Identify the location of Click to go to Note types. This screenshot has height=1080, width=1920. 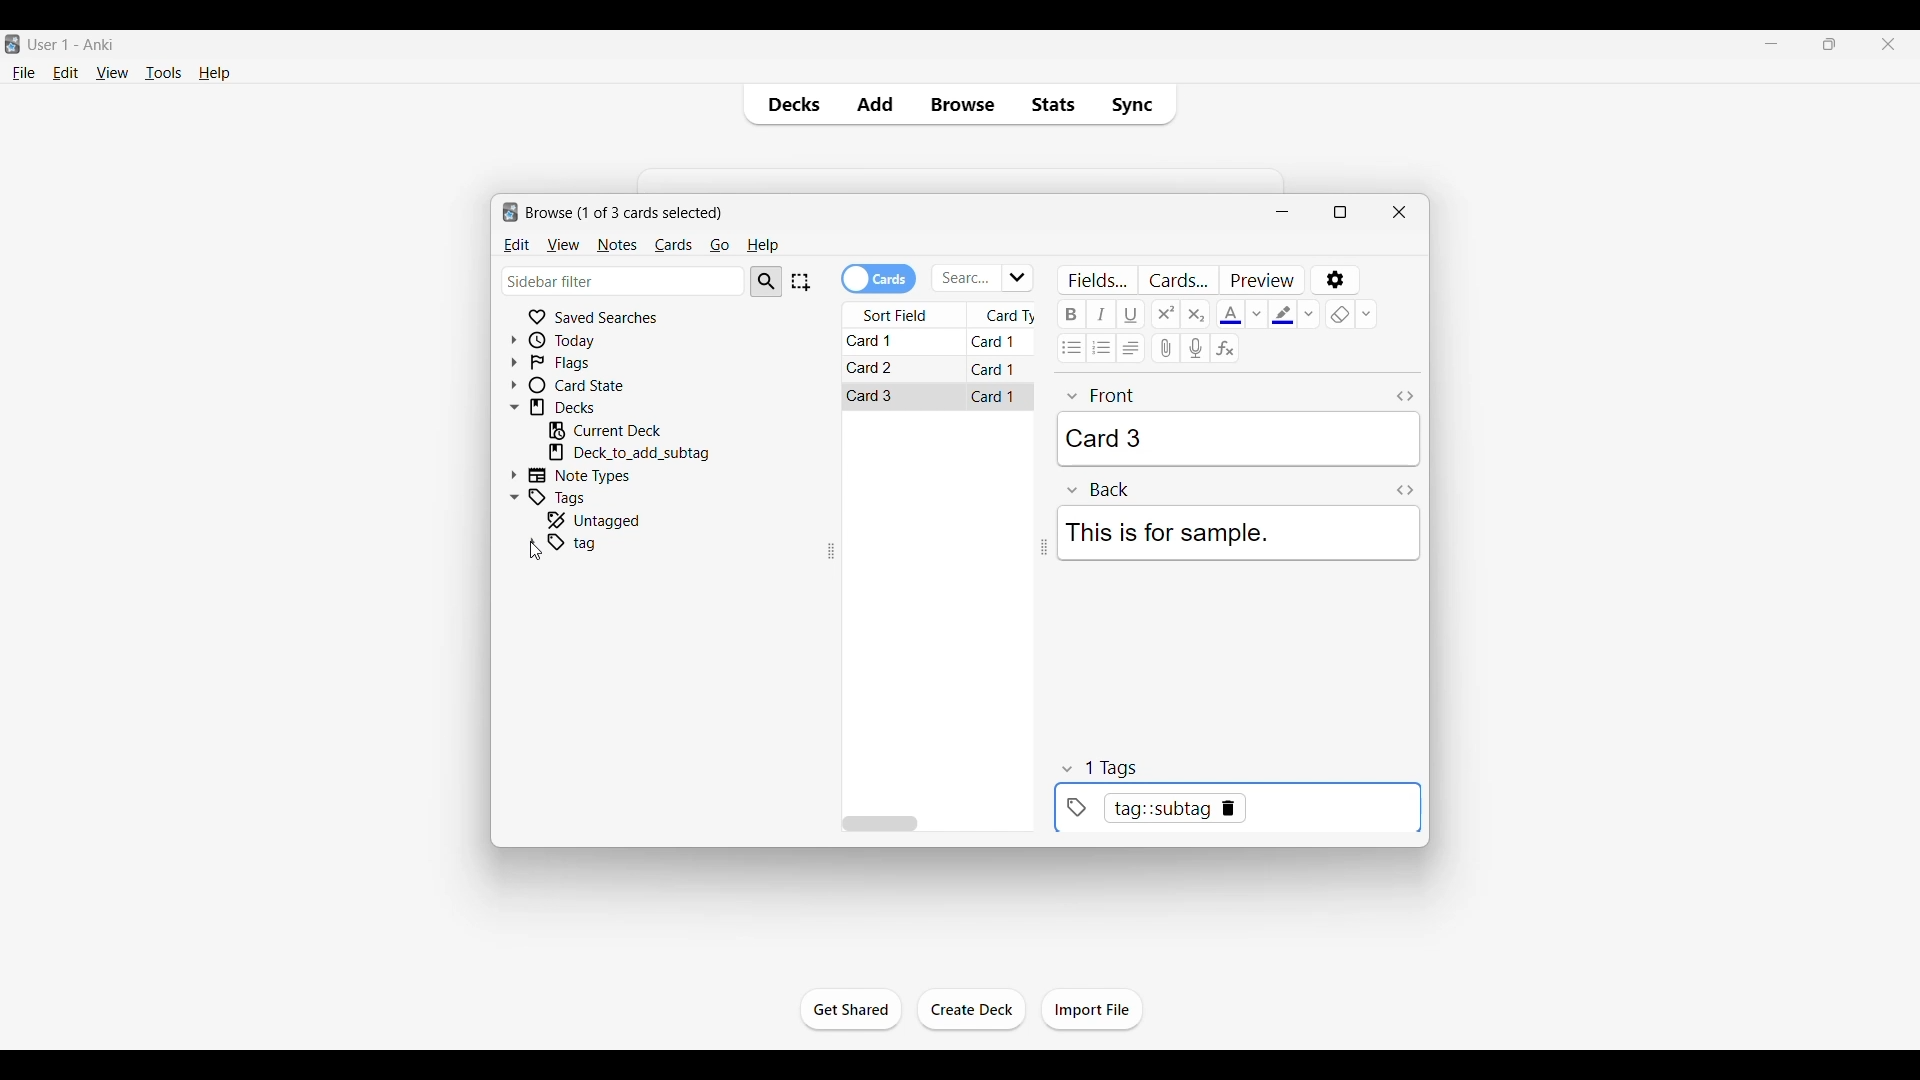
(590, 475).